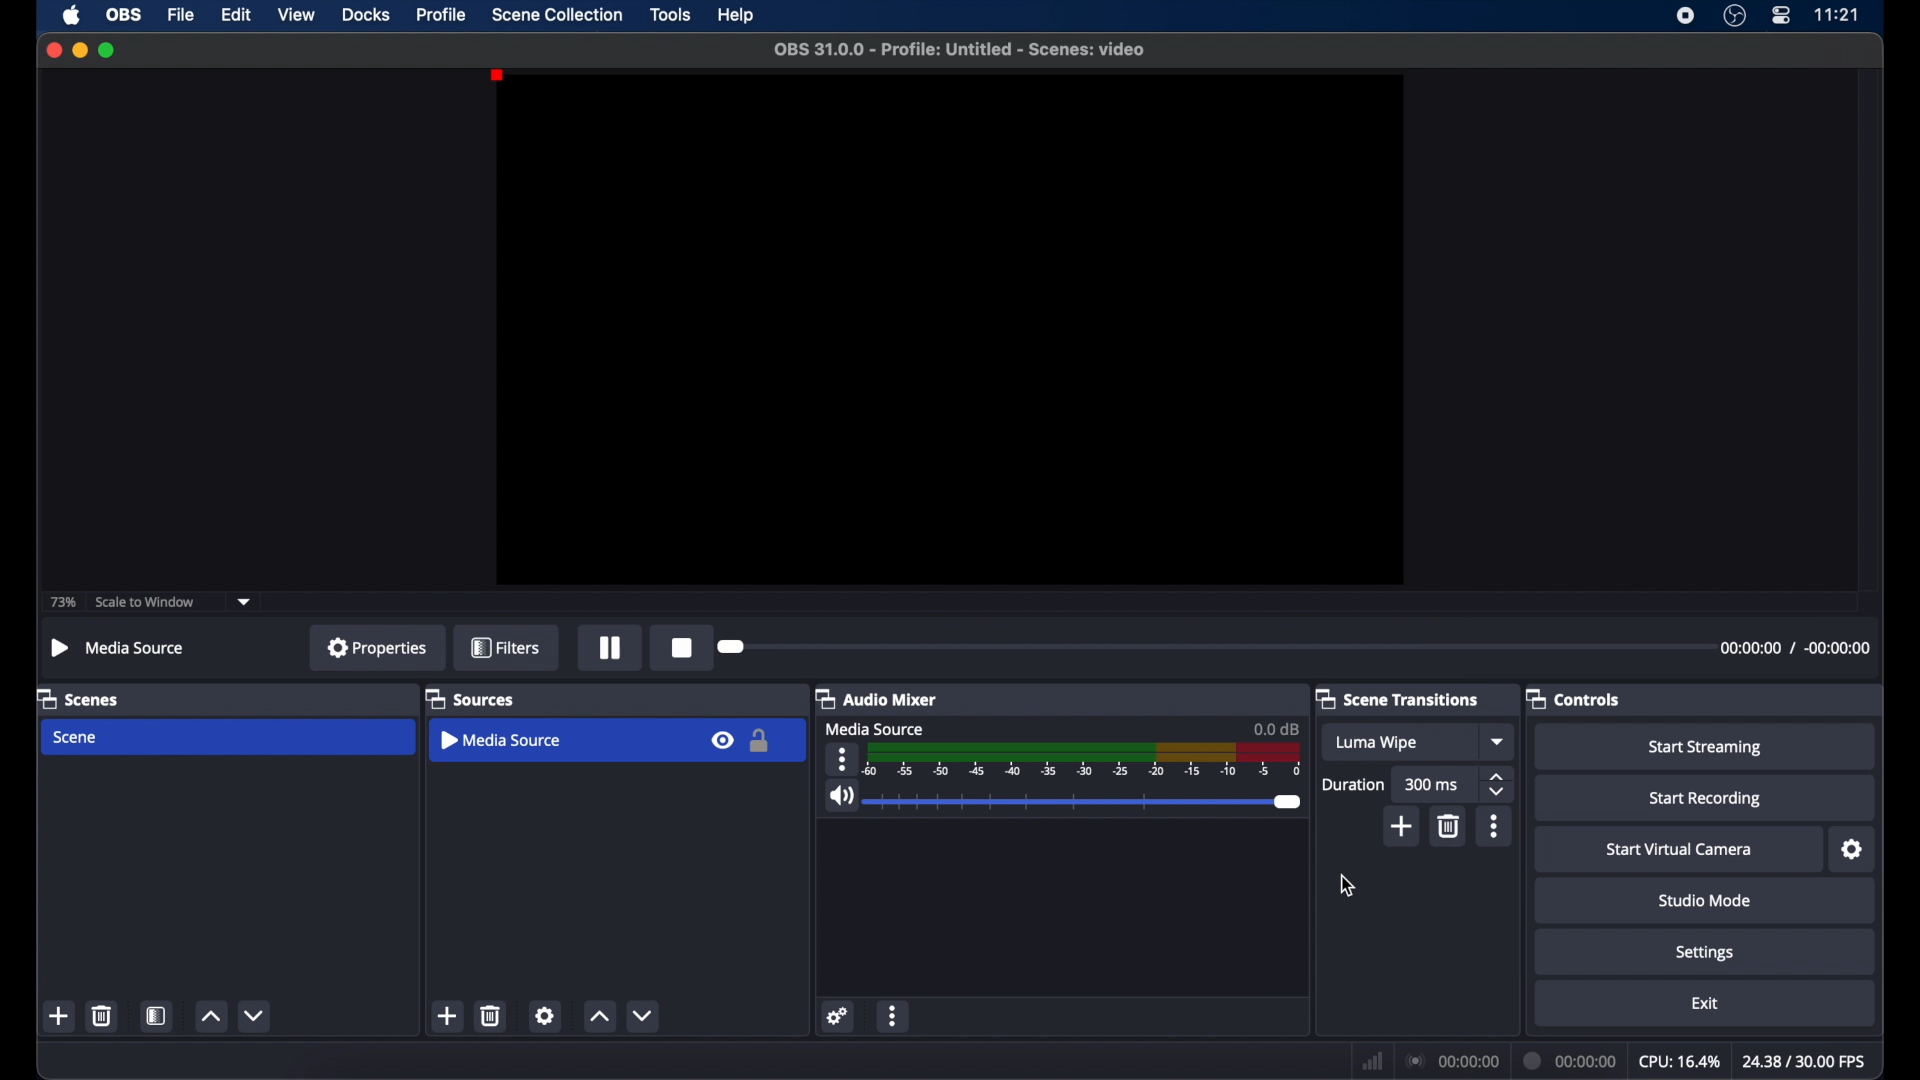 The image size is (1920, 1080). I want to click on minimize, so click(79, 50).